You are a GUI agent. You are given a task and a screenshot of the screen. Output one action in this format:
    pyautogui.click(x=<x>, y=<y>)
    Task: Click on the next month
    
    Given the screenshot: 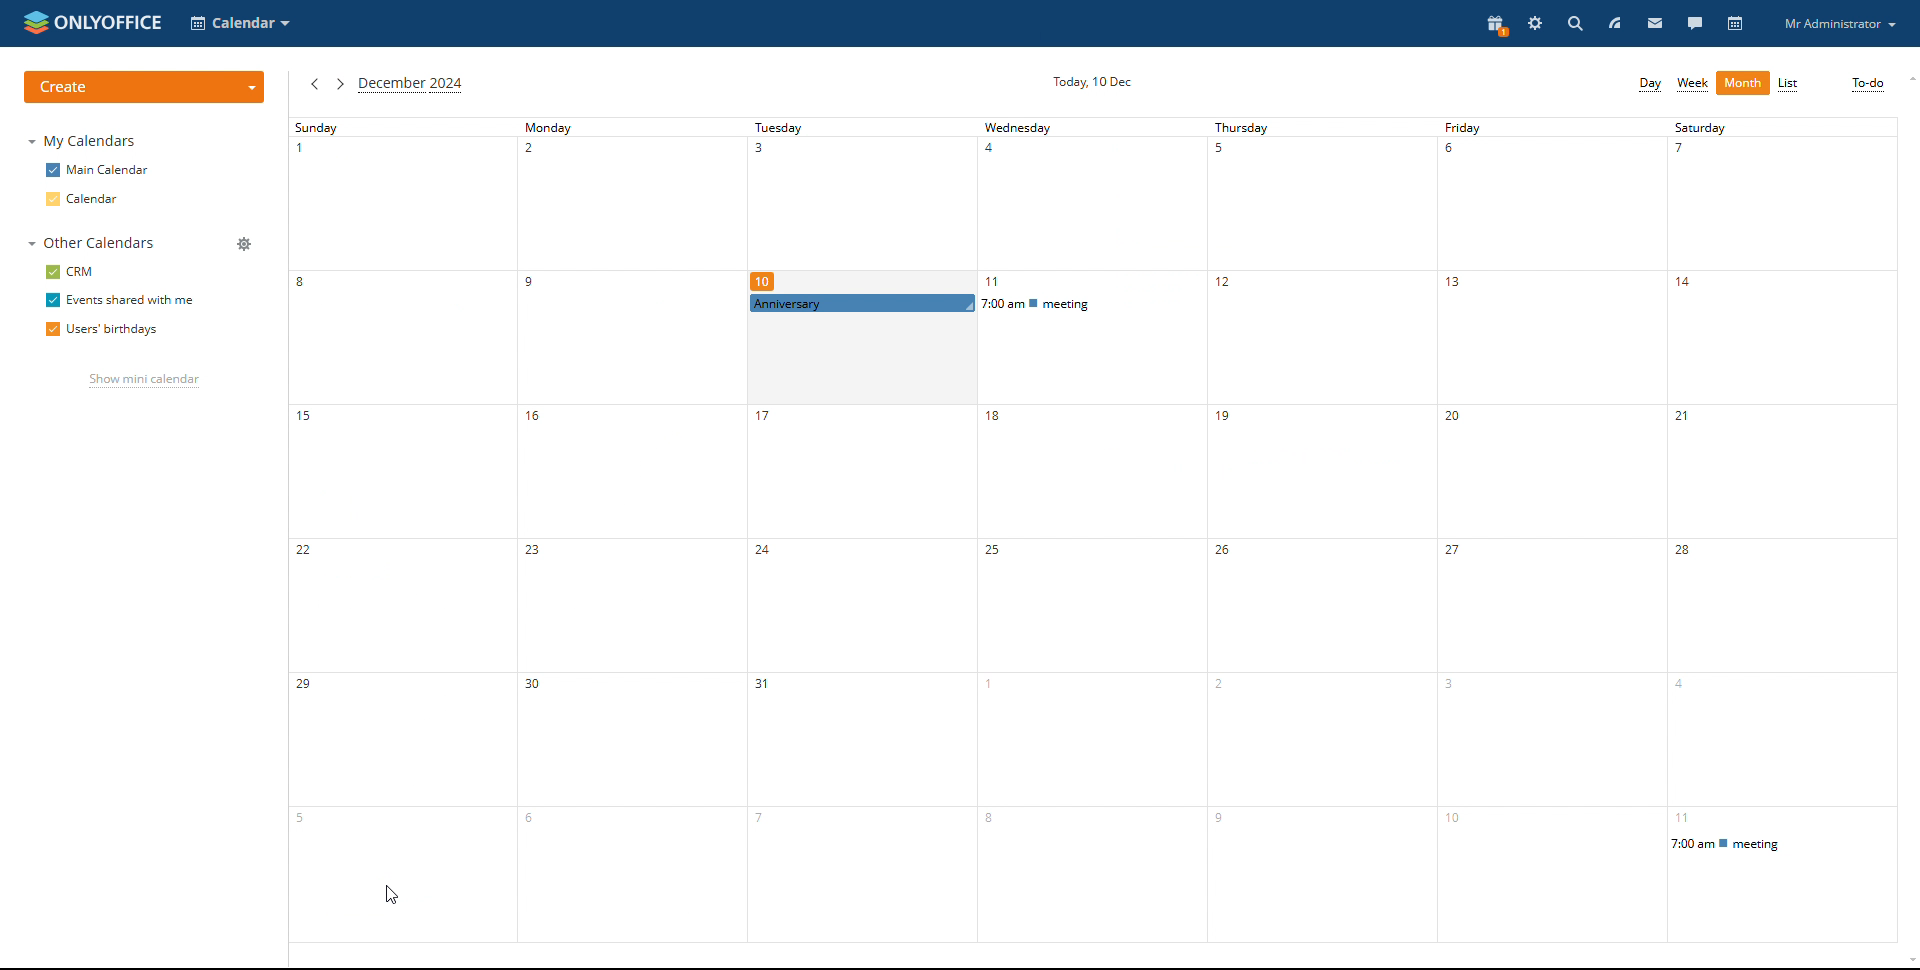 What is the action you would take?
    pyautogui.click(x=340, y=84)
    